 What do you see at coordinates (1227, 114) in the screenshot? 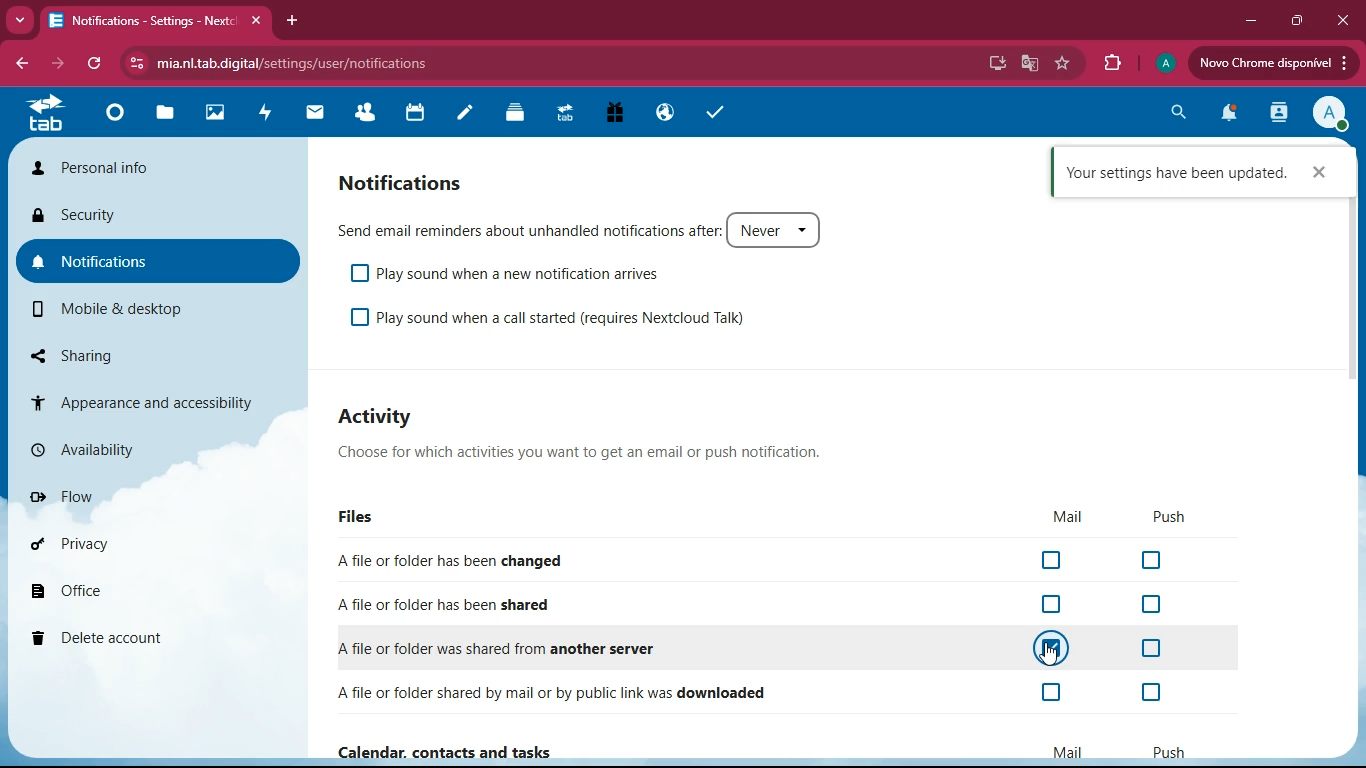
I see `notifications` at bounding box center [1227, 114].